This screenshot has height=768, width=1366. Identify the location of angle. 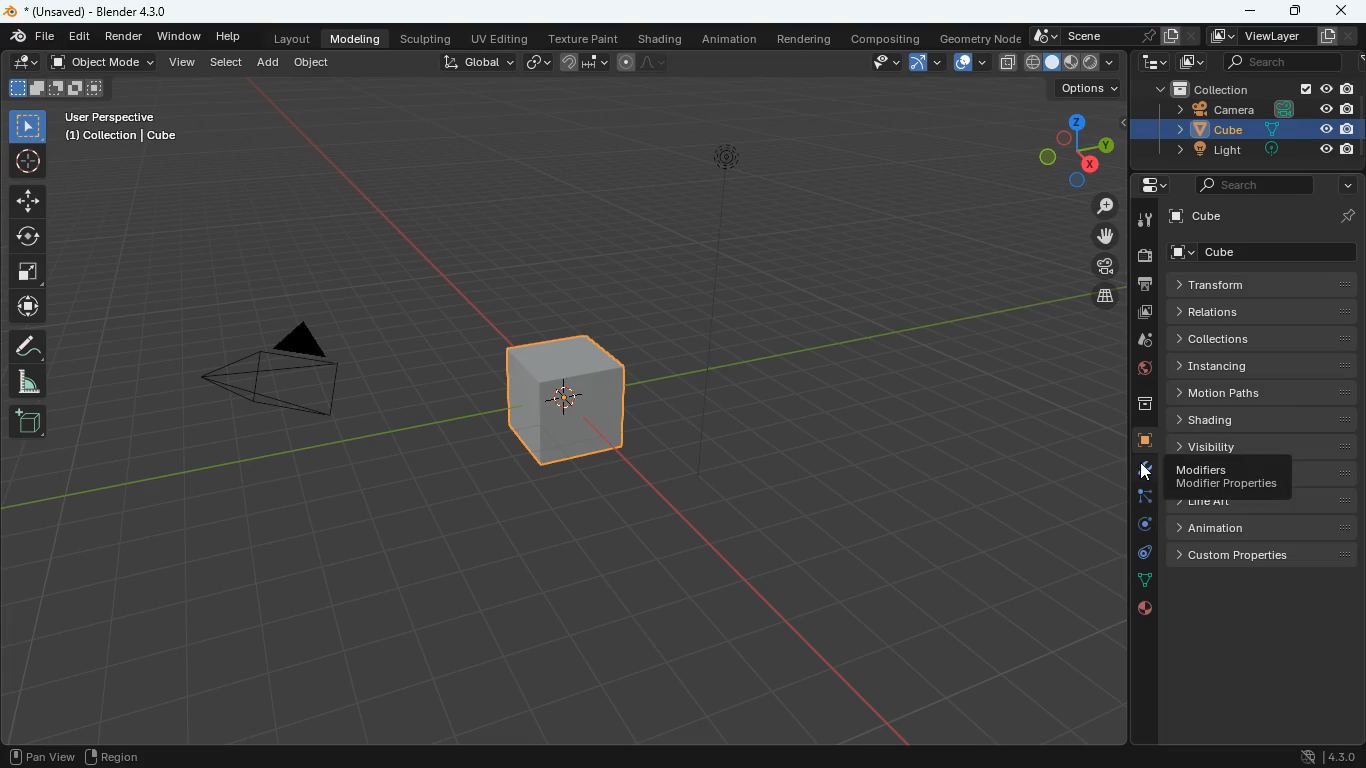
(23, 381).